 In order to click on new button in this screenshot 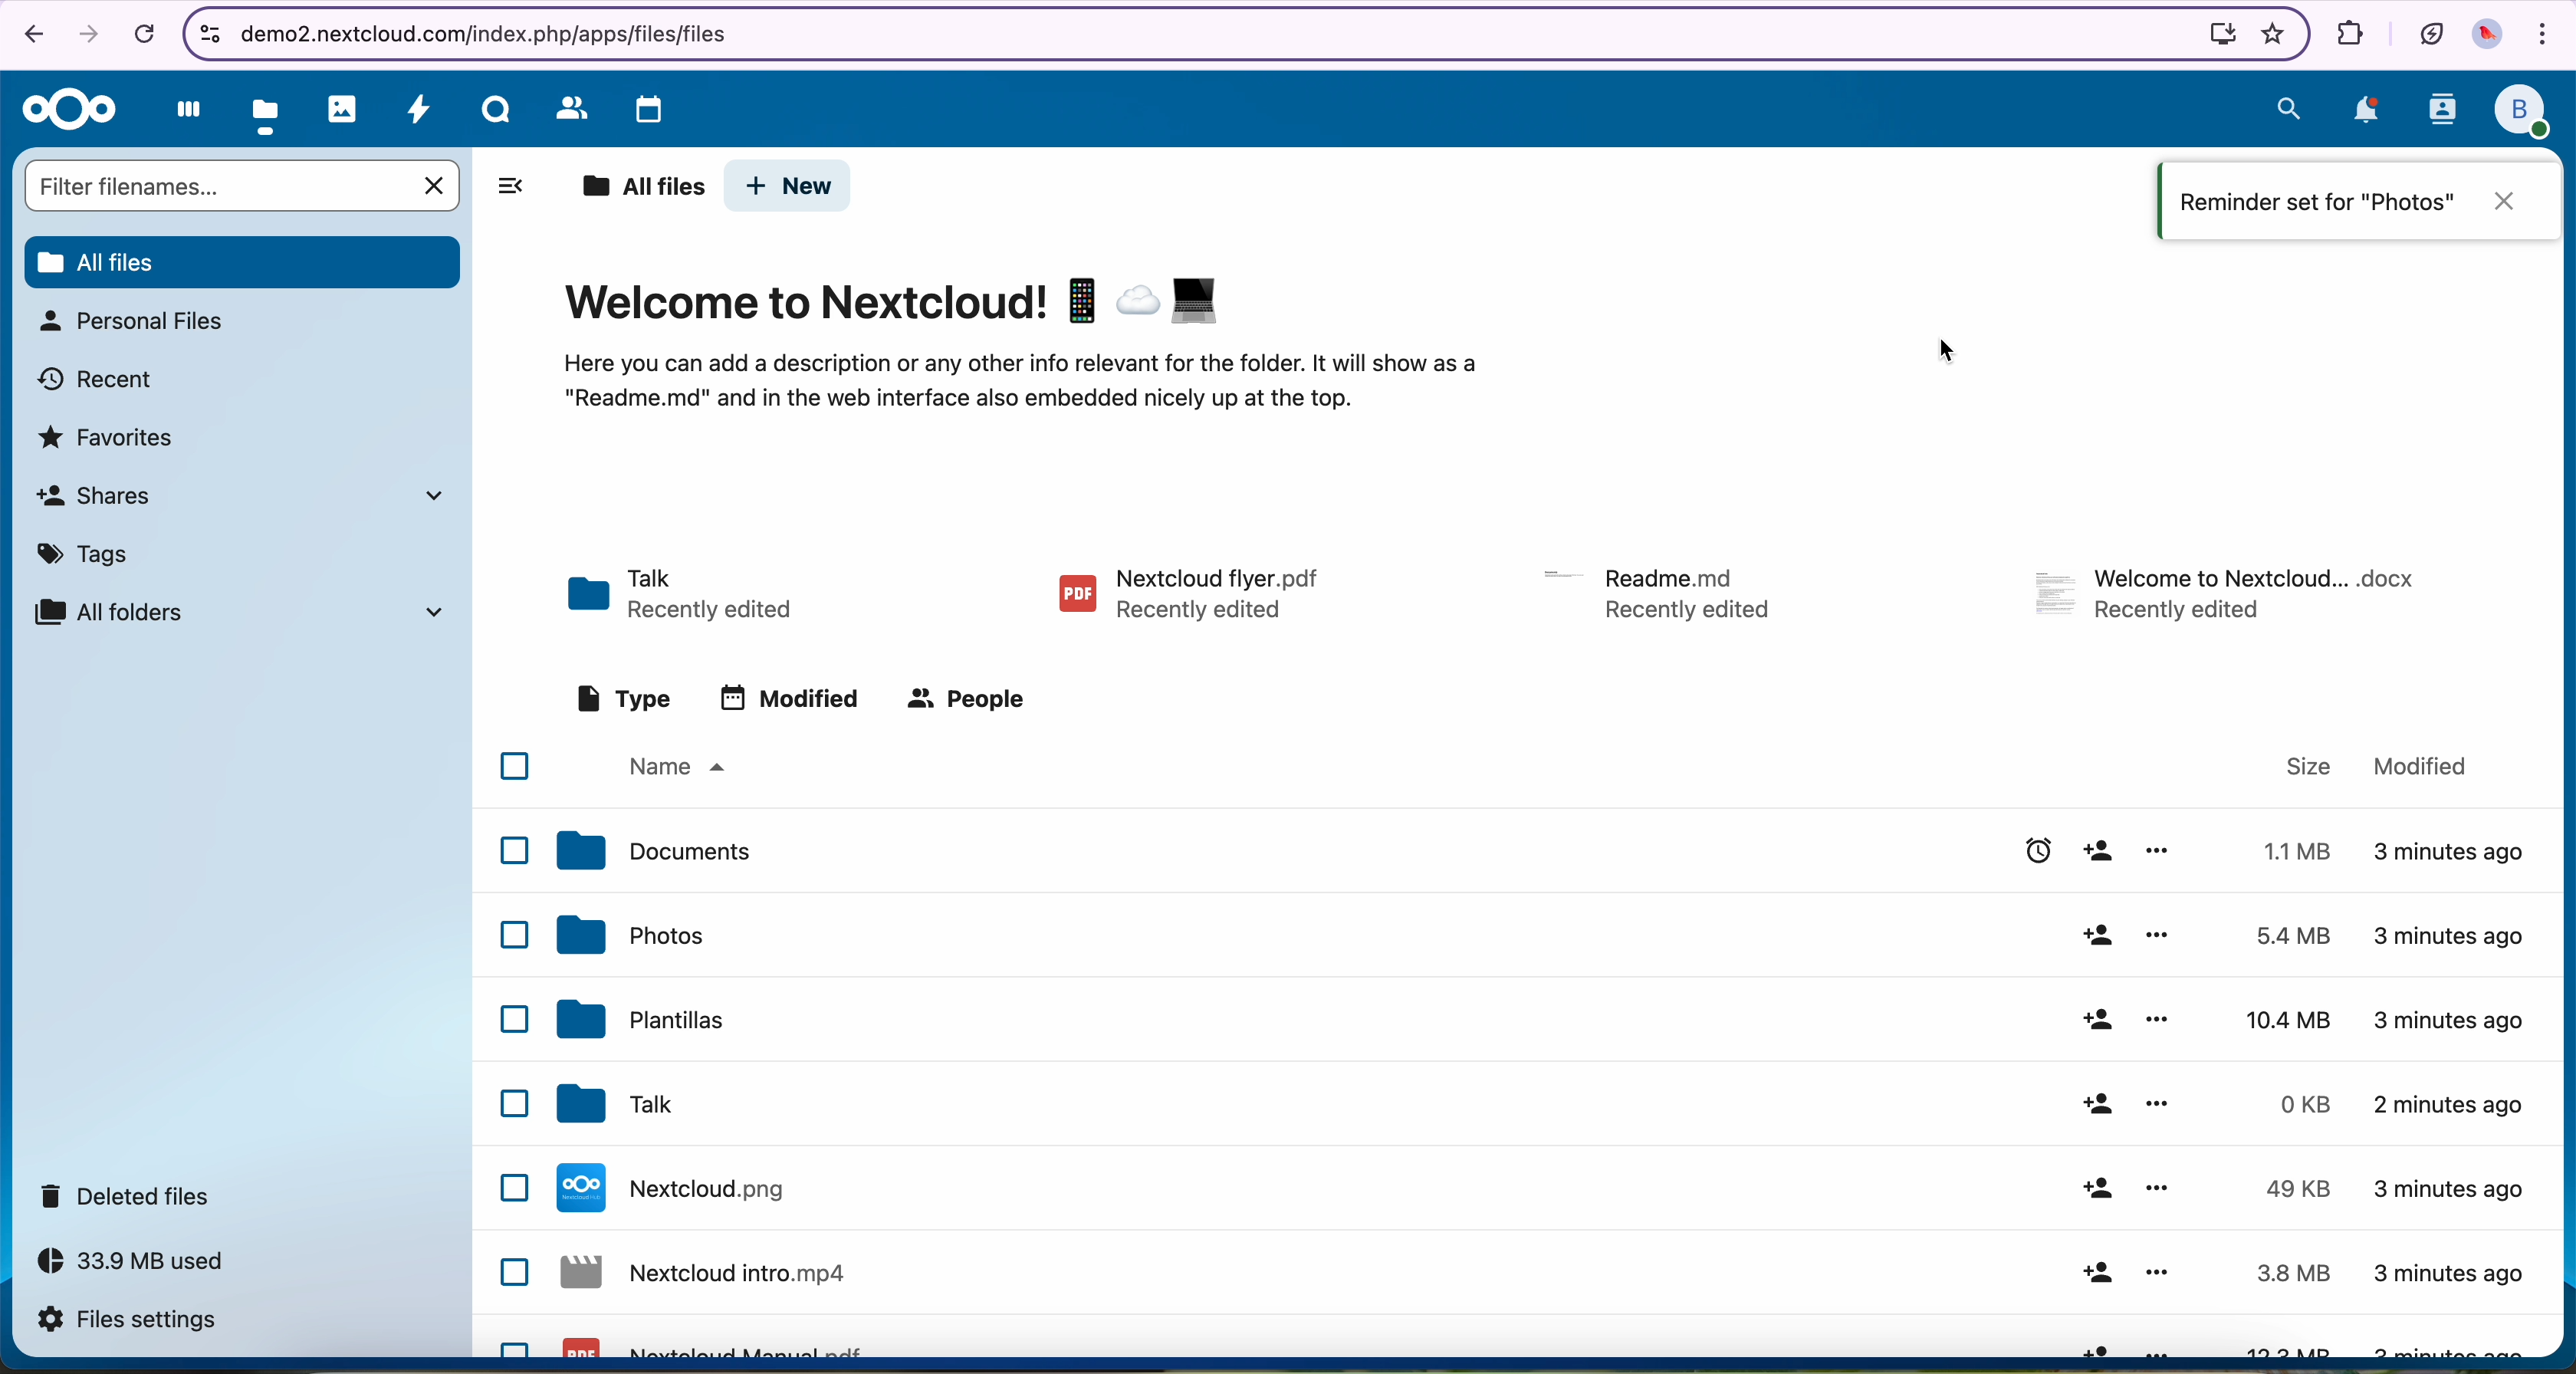, I will do `click(792, 186)`.